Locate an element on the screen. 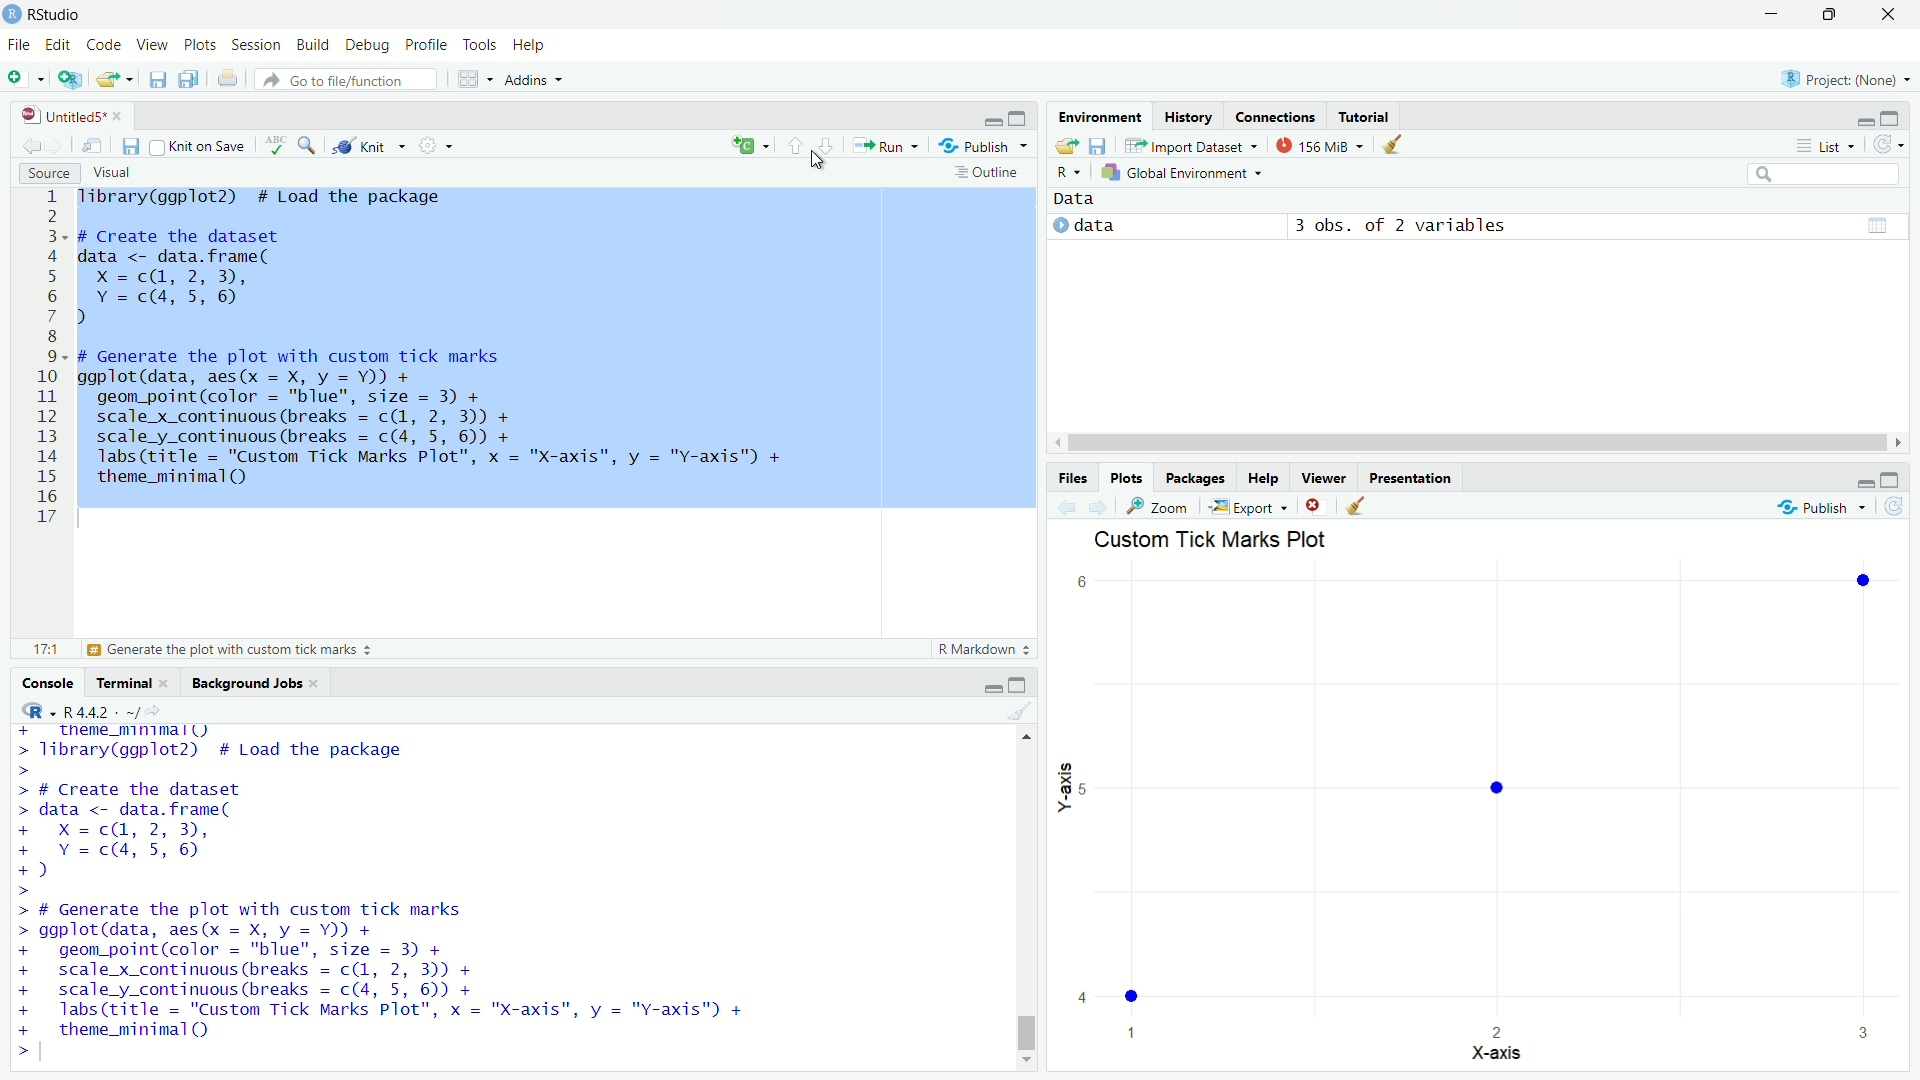 The height and width of the screenshot is (1080, 1920). build is located at coordinates (315, 44).